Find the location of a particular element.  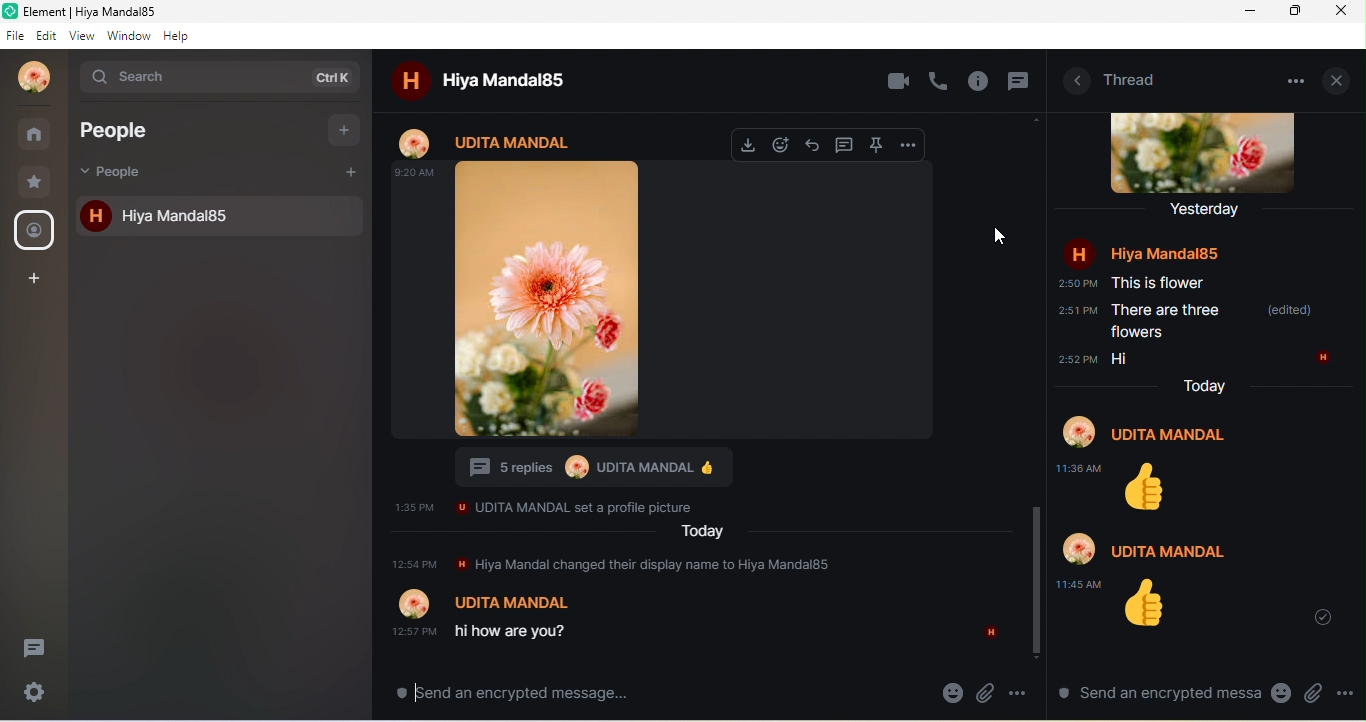

Udita Mandal is located at coordinates (1174, 435).